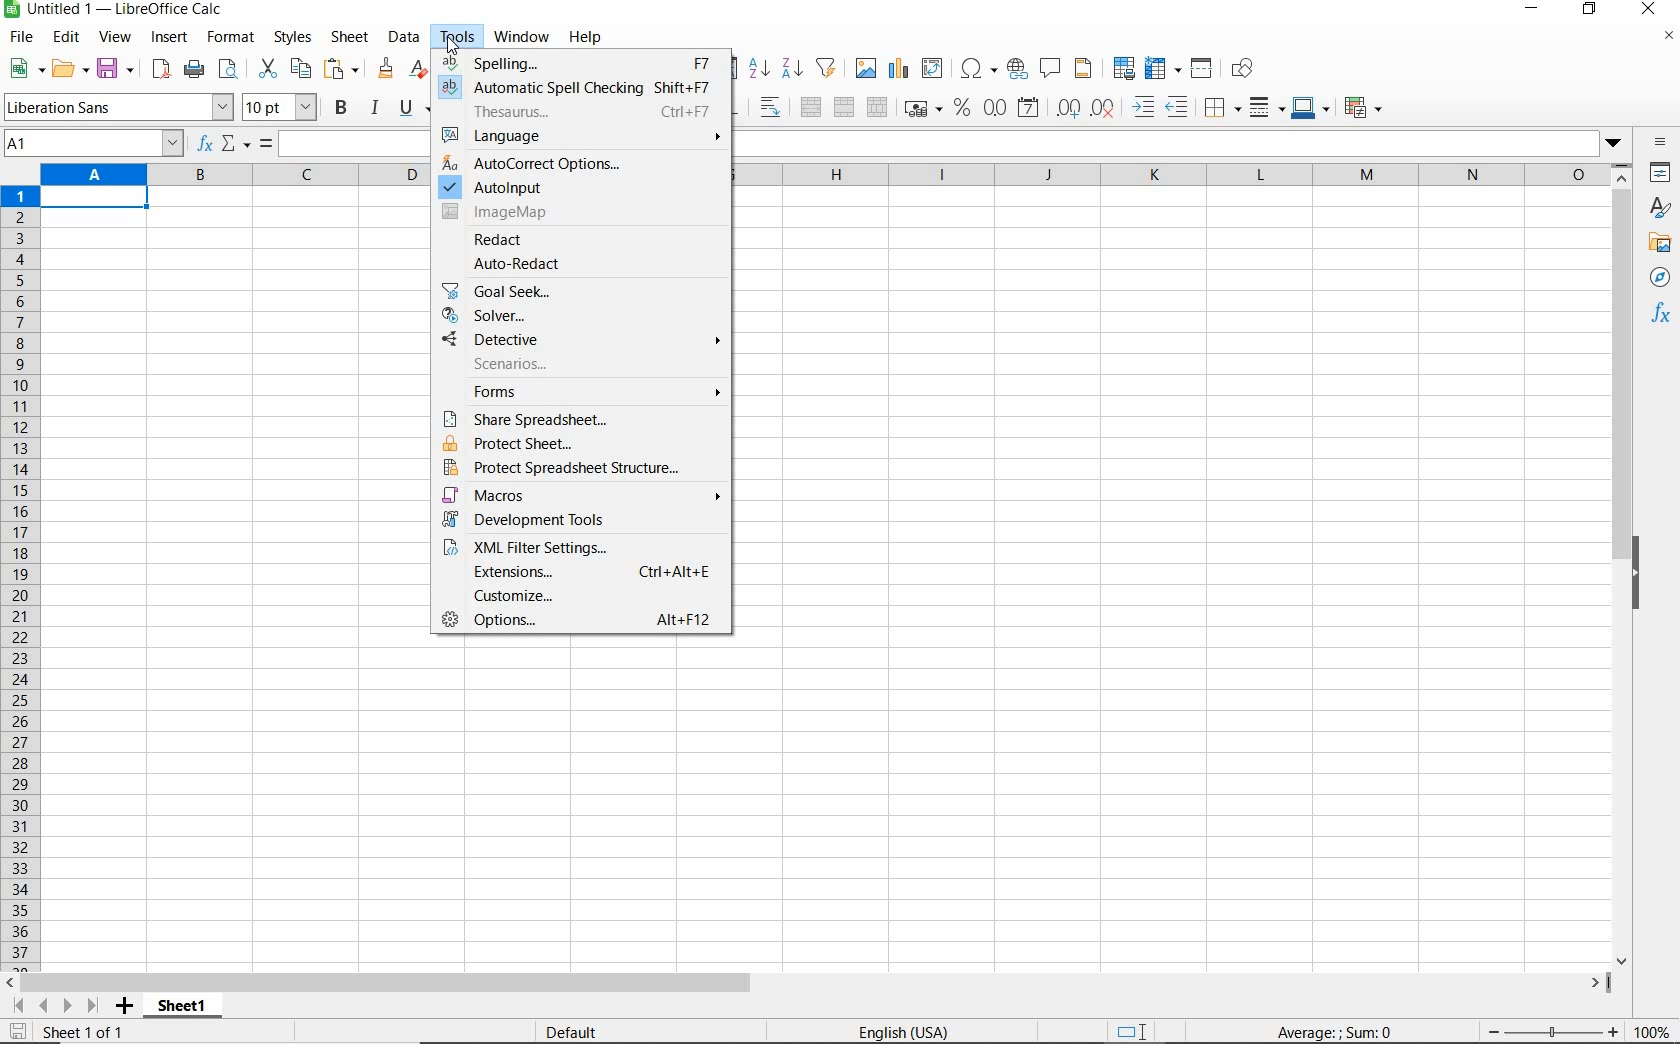 The height and width of the screenshot is (1044, 1680). What do you see at coordinates (1662, 243) in the screenshot?
I see `gallery` at bounding box center [1662, 243].